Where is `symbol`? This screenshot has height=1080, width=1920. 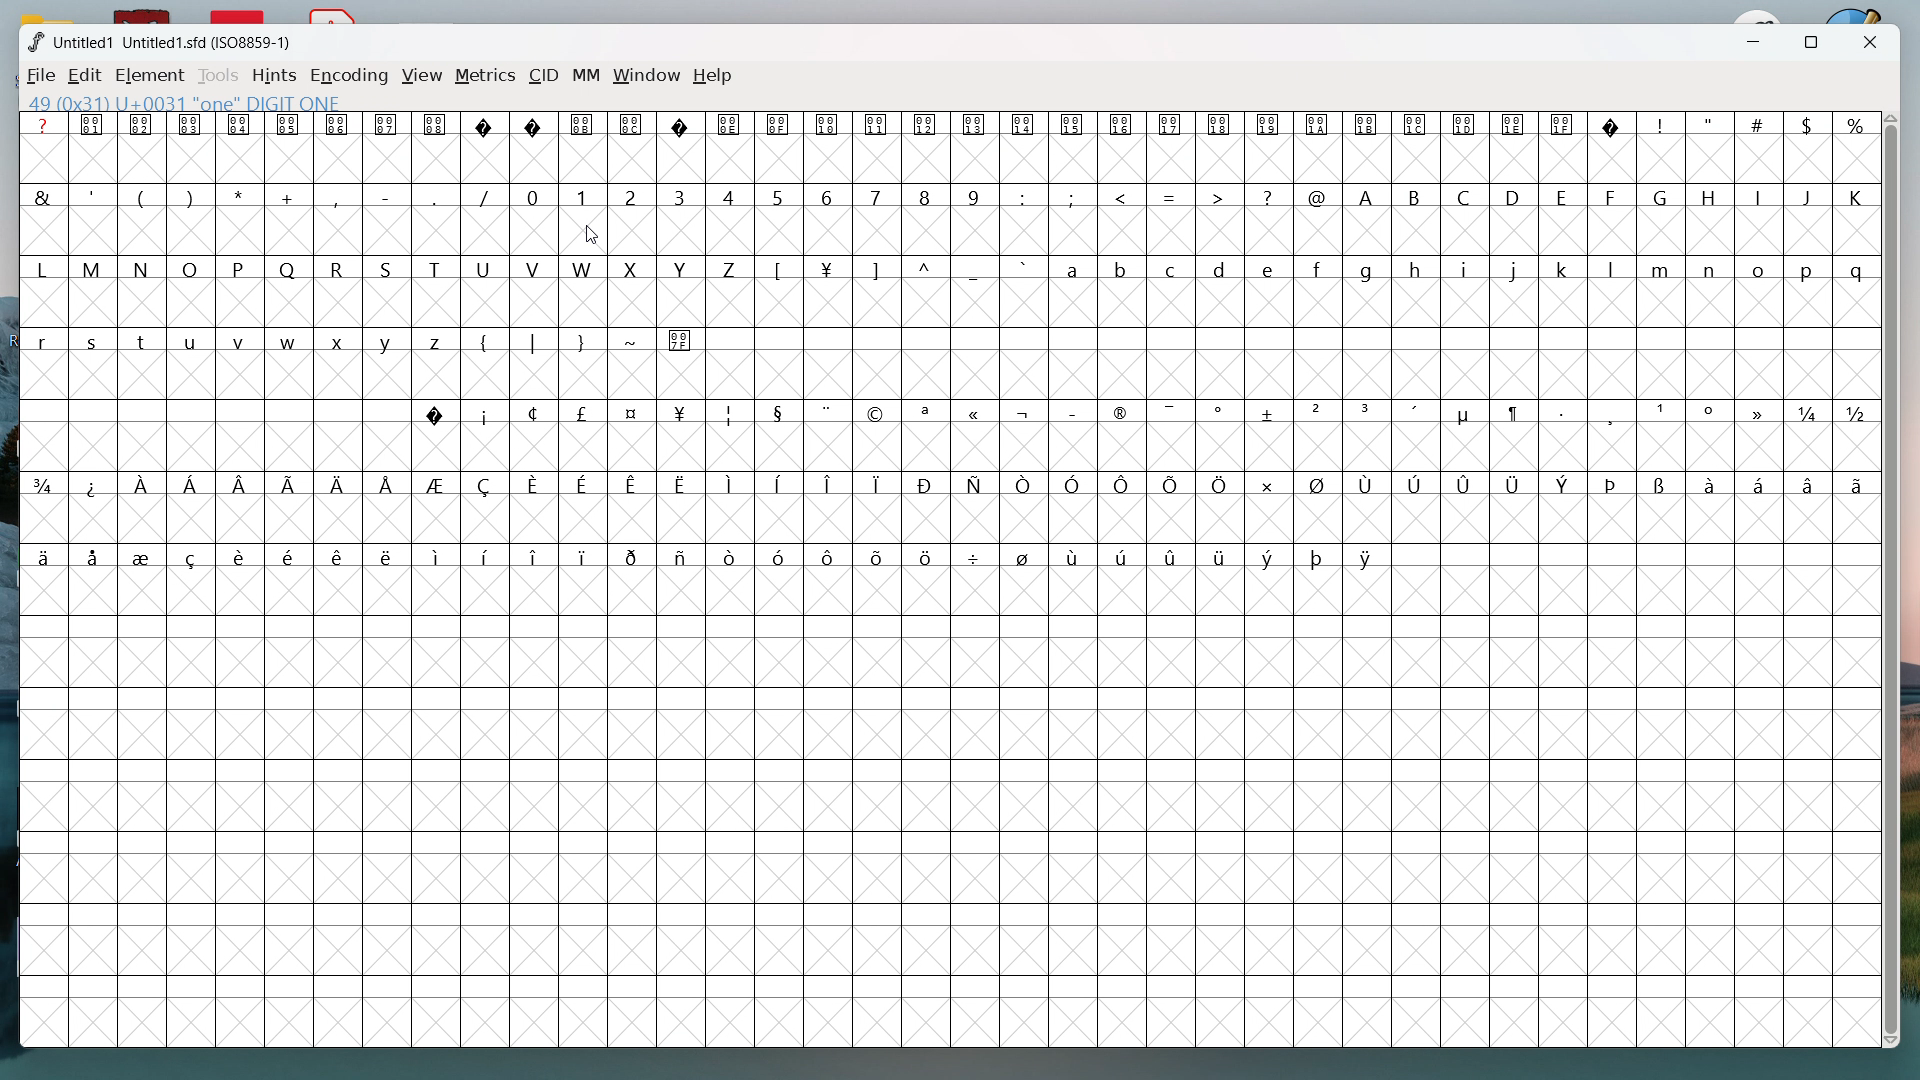 symbol is located at coordinates (437, 123).